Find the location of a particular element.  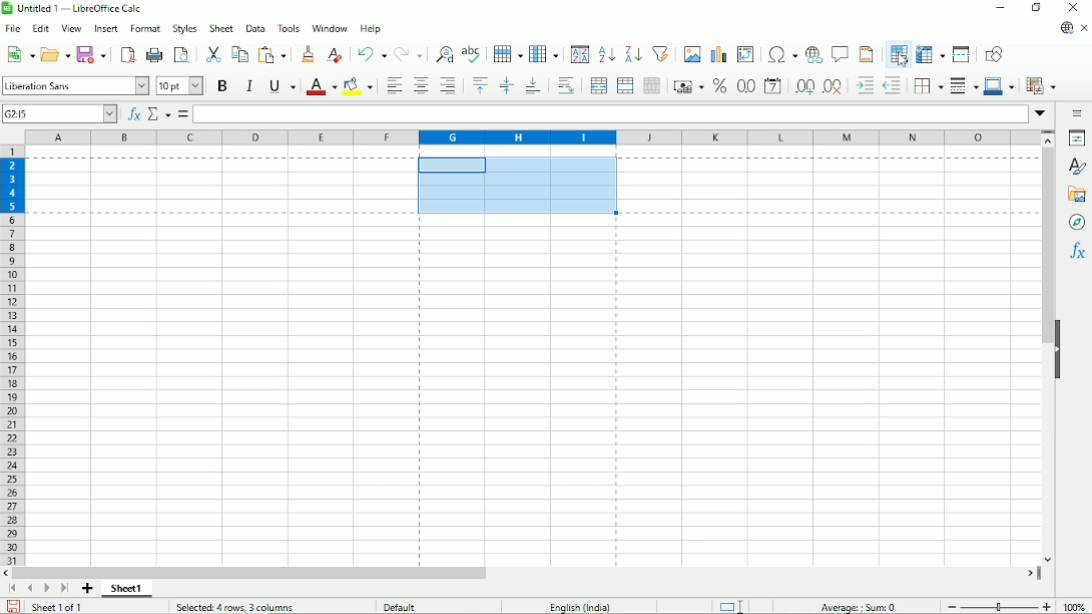

format as number is located at coordinates (745, 86).